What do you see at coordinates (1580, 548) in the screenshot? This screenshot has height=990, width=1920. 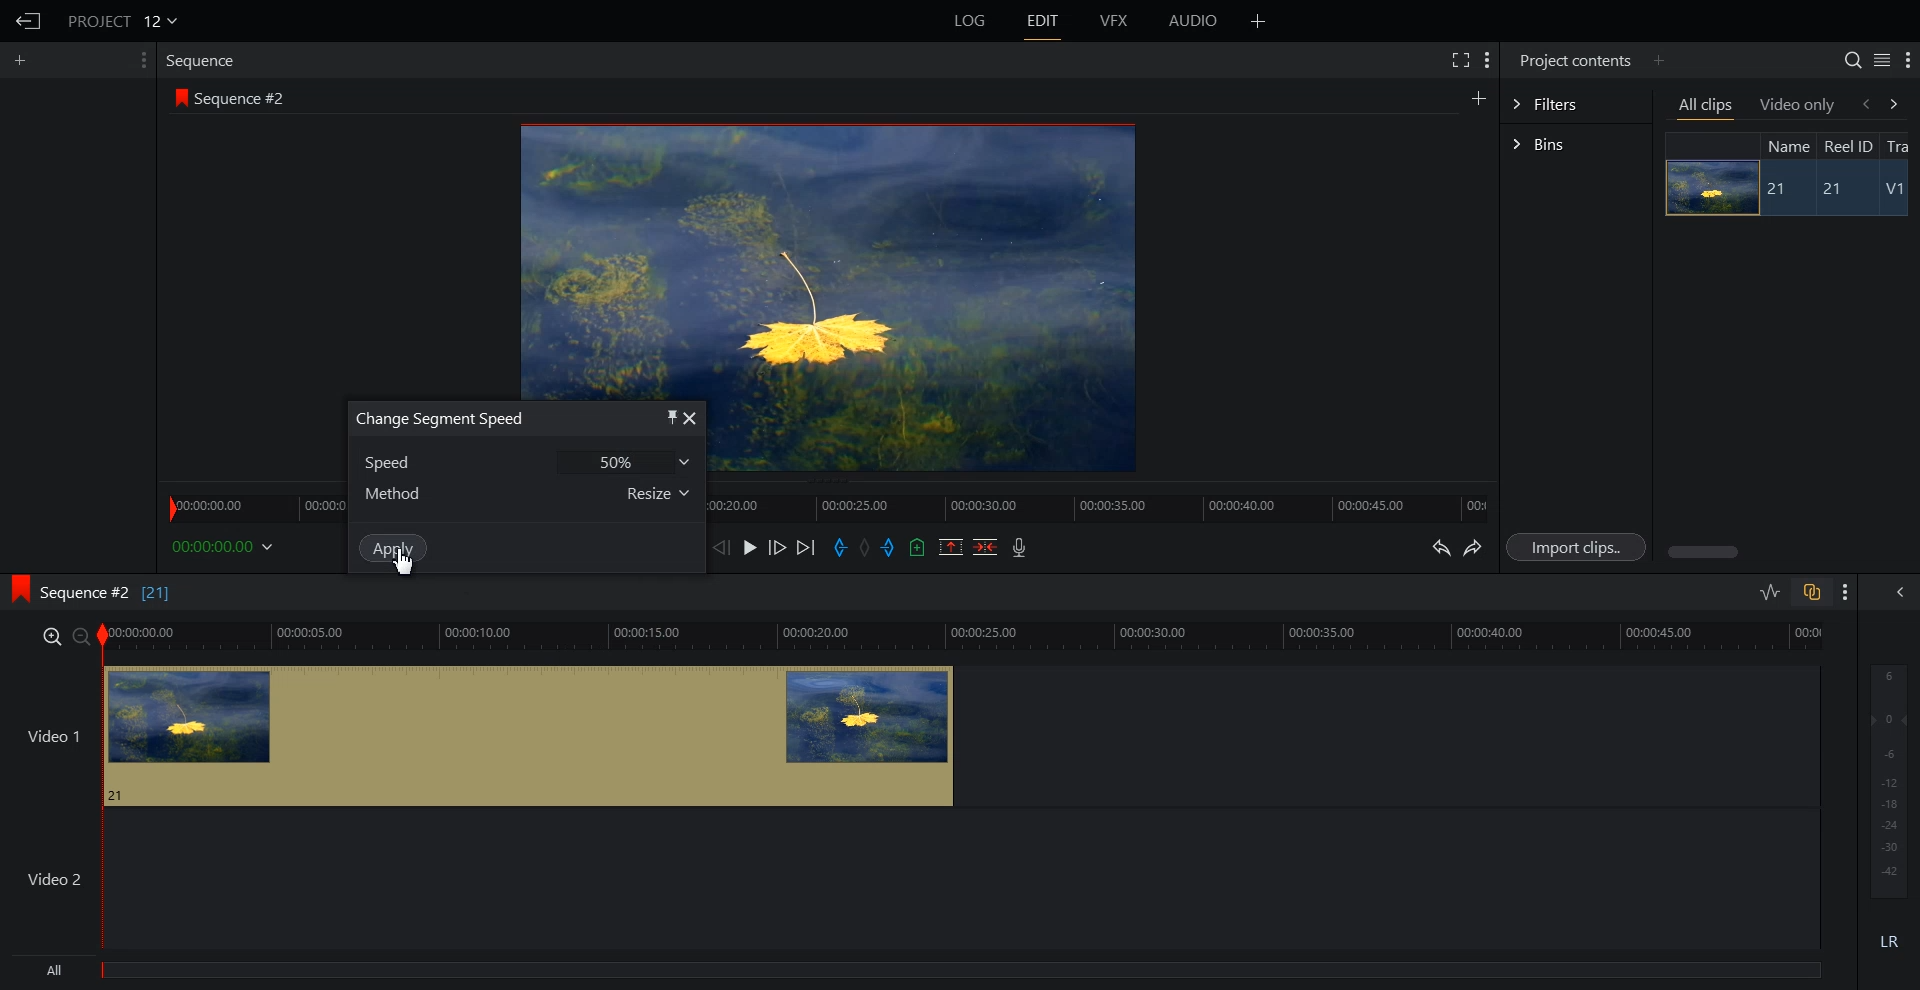 I see `Import clips` at bounding box center [1580, 548].